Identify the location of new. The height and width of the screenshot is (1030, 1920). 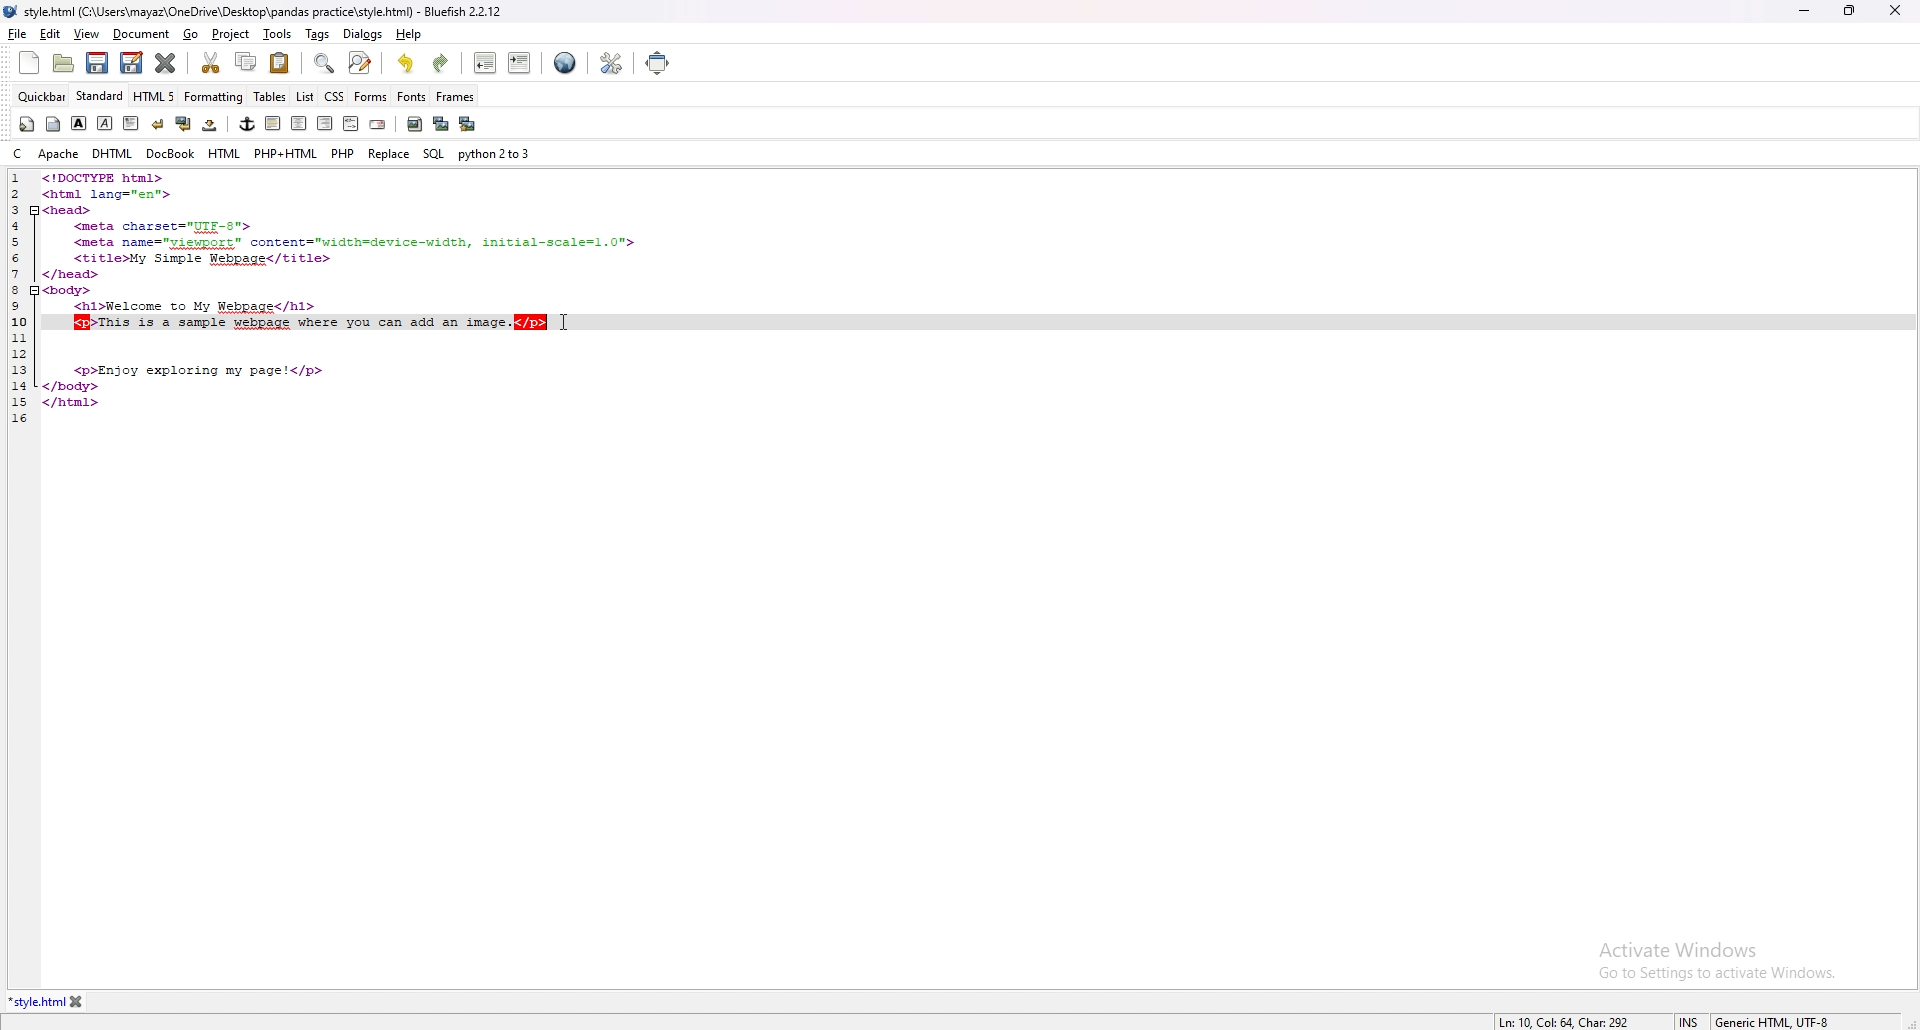
(30, 63).